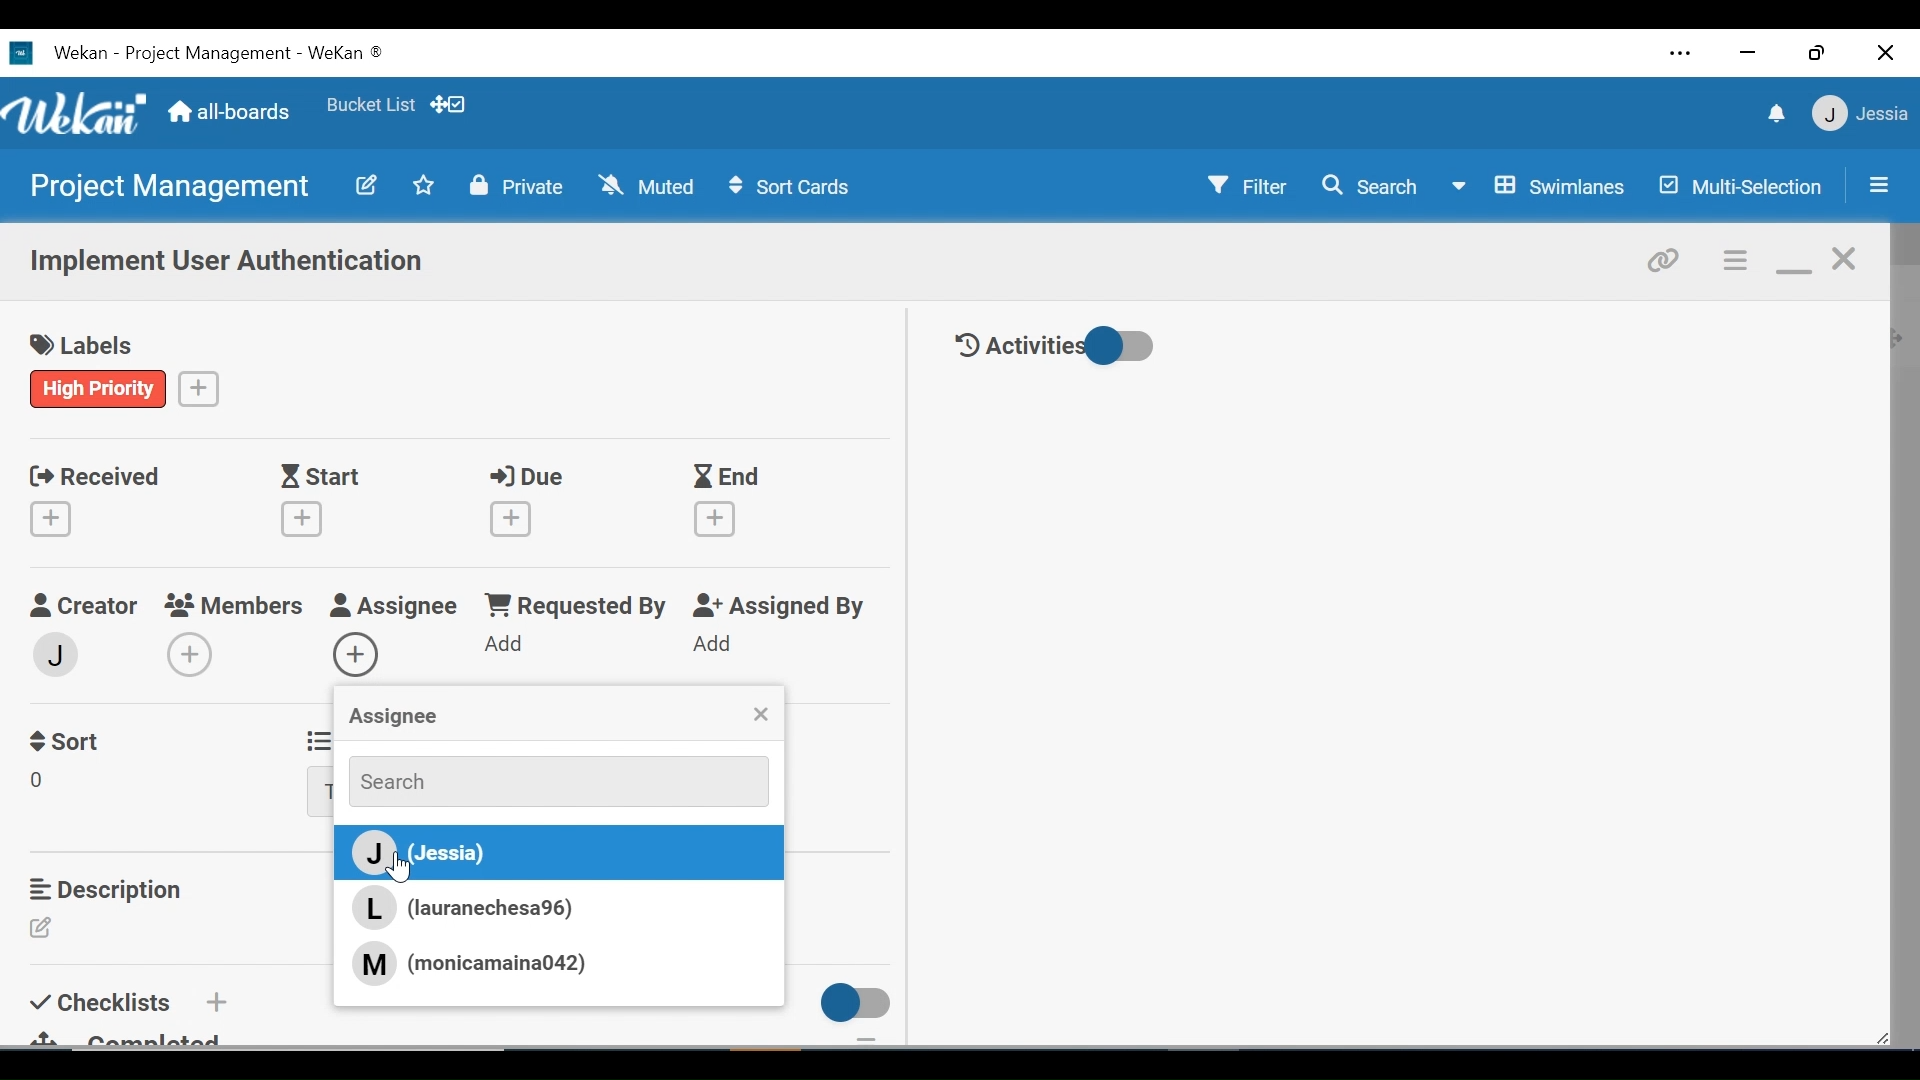 This screenshot has width=1920, height=1080. What do you see at coordinates (849, 1003) in the screenshot?
I see `Taggle on /off` at bounding box center [849, 1003].